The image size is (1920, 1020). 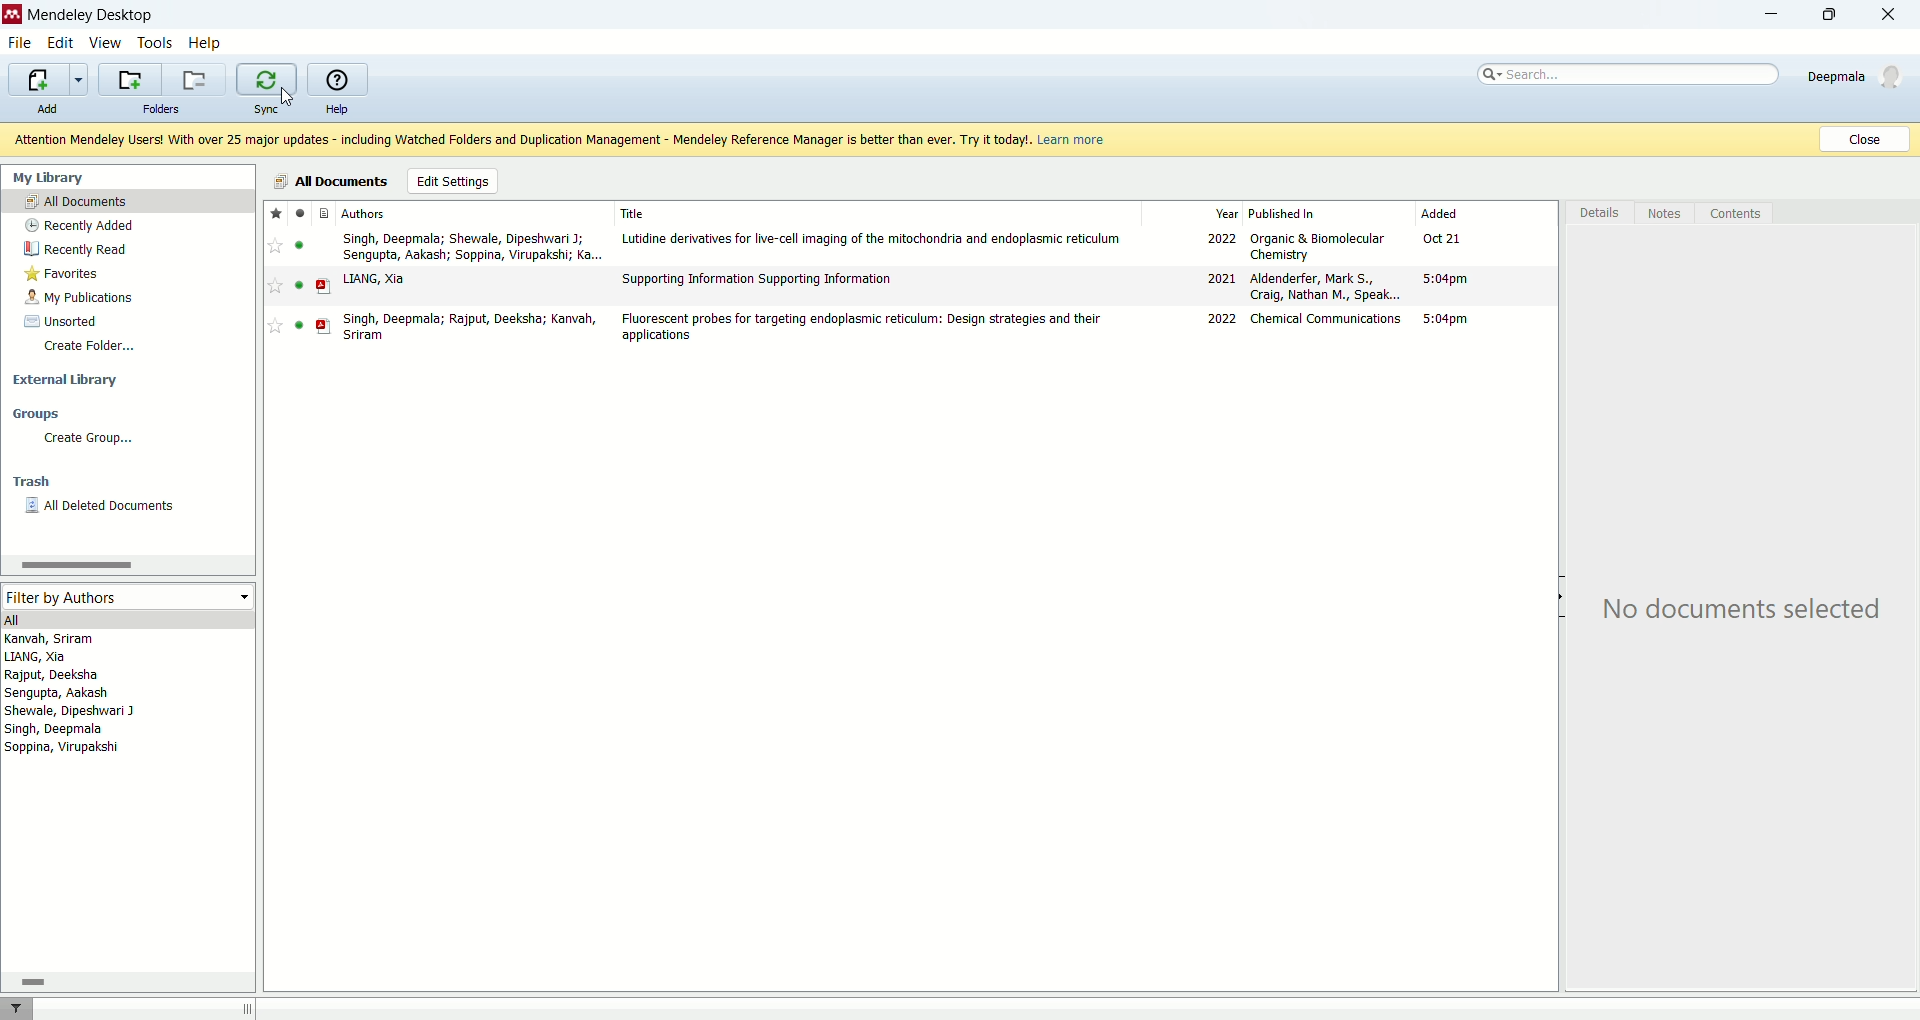 I want to click on trash, so click(x=32, y=481).